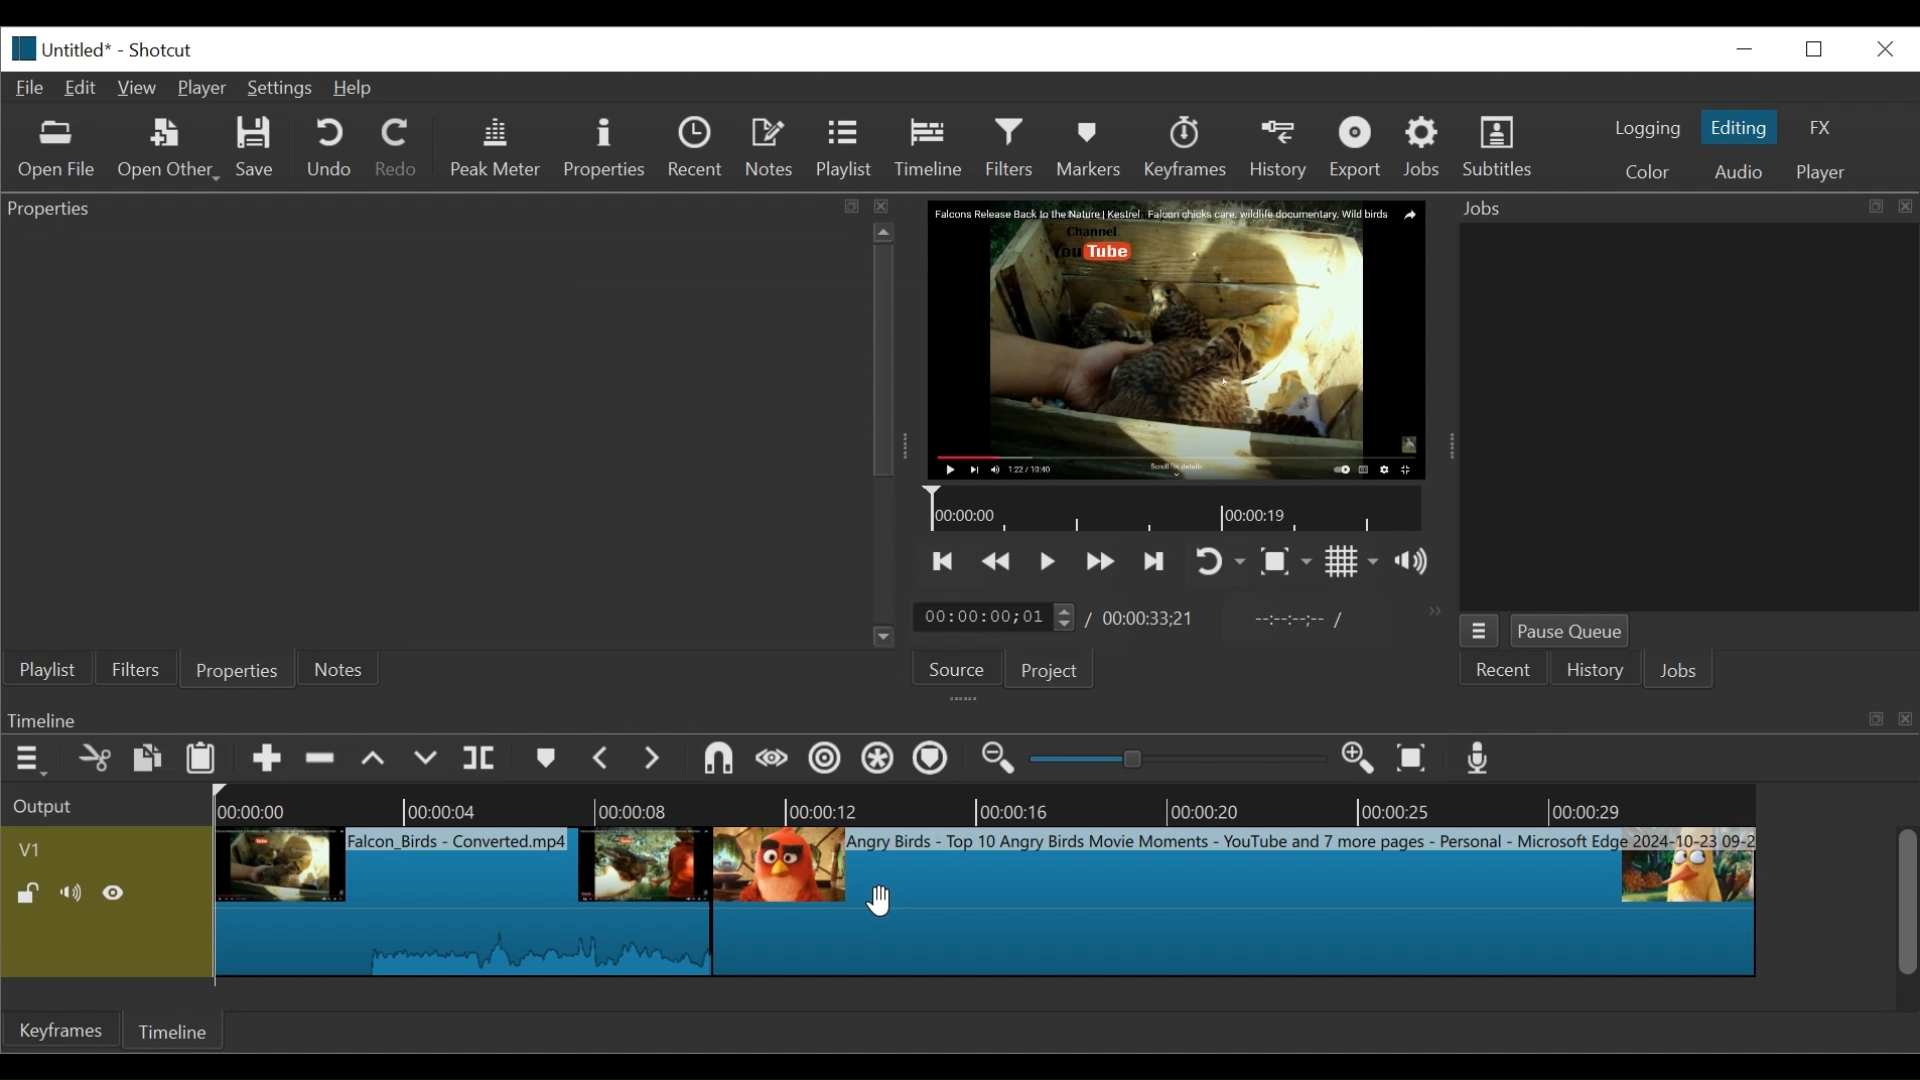  I want to click on Pause Queue, so click(1573, 632).